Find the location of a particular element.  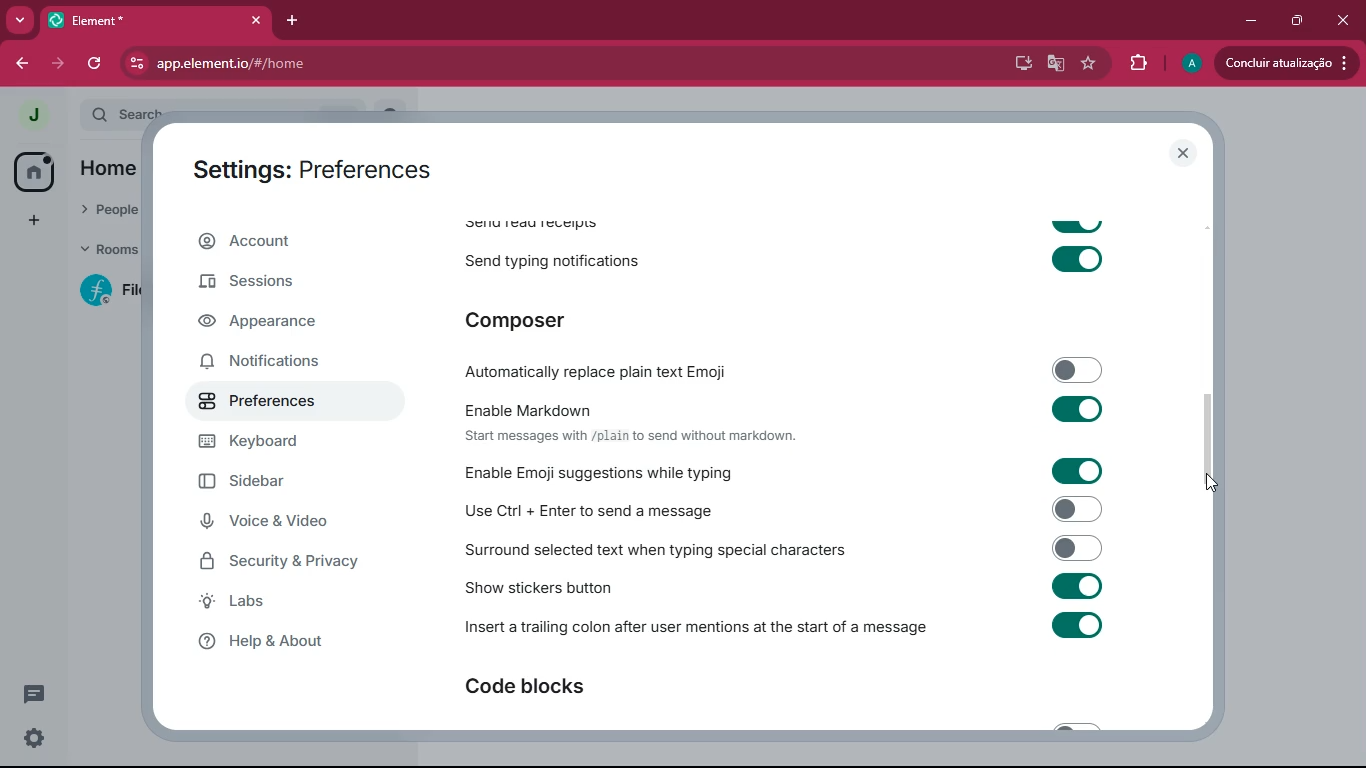

sidebar is located at coordinates (282, 484).